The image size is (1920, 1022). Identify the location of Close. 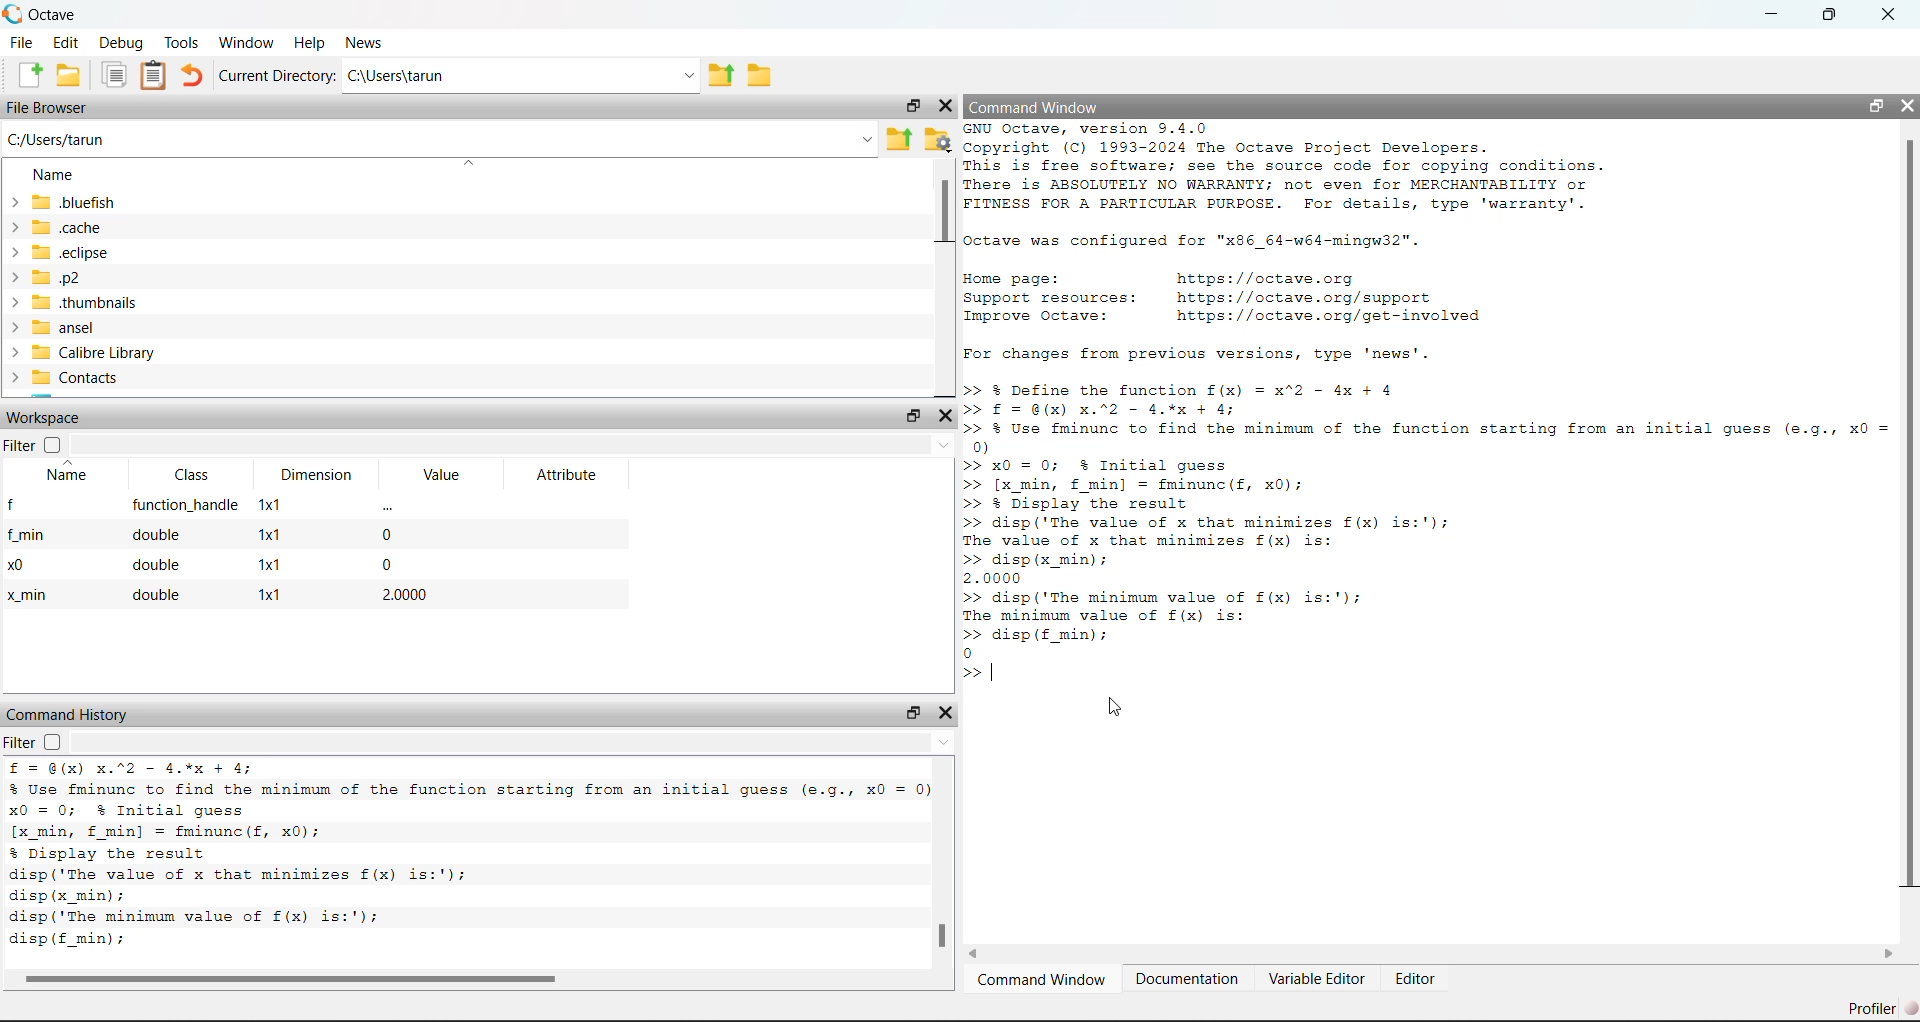
(953, 712).